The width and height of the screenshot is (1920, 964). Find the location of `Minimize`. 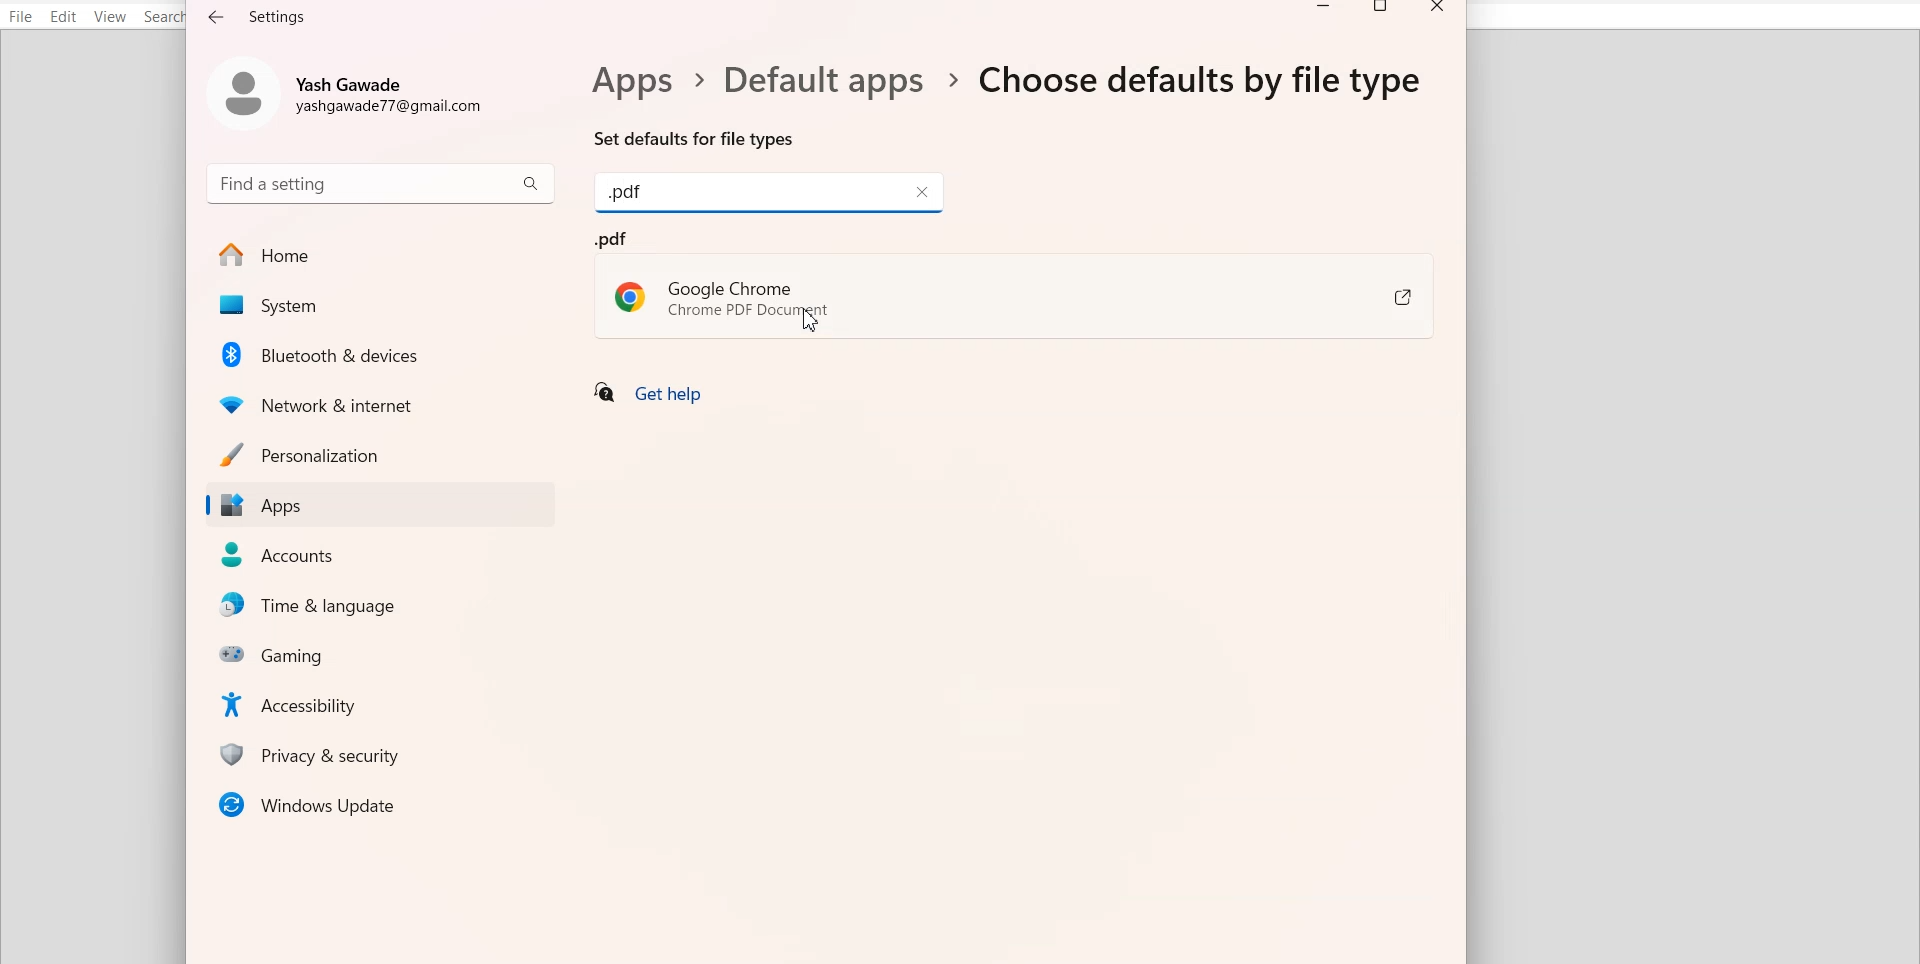

Minimize is located at coordinates (1324, 10).